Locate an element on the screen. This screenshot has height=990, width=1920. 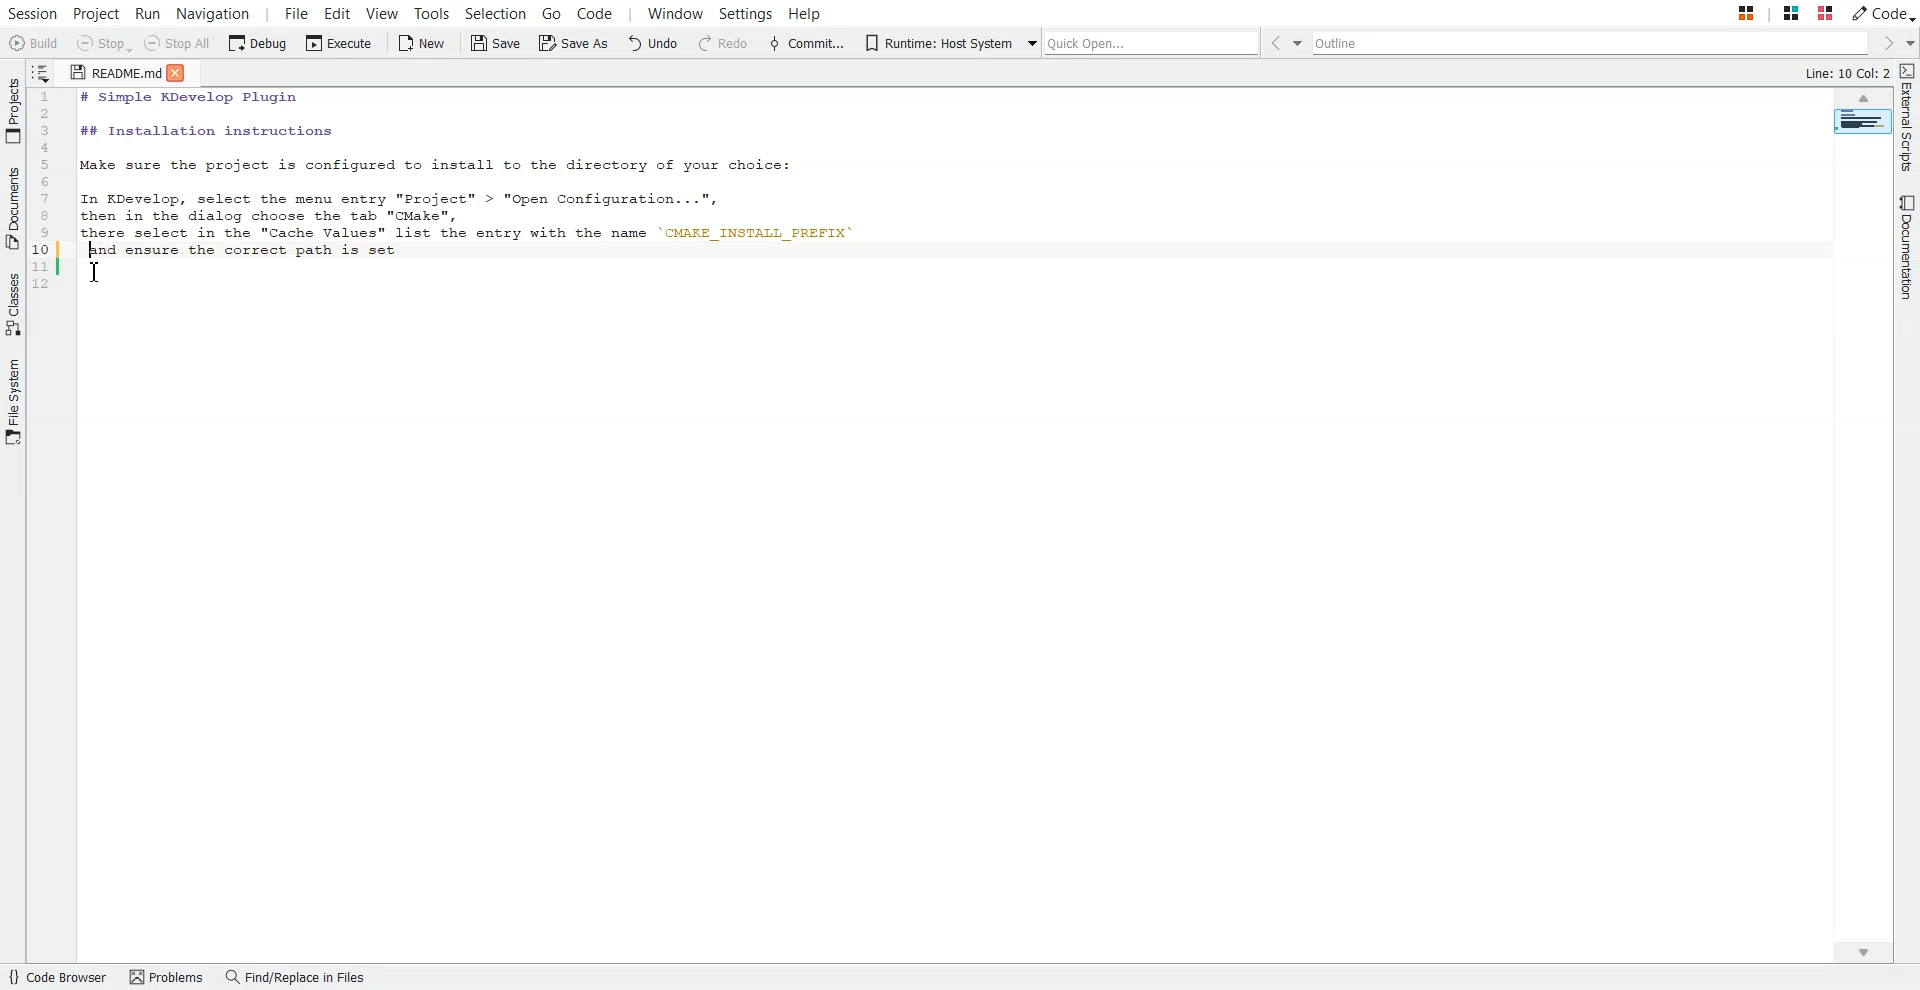
Stop is located at coordinates (104, 44).